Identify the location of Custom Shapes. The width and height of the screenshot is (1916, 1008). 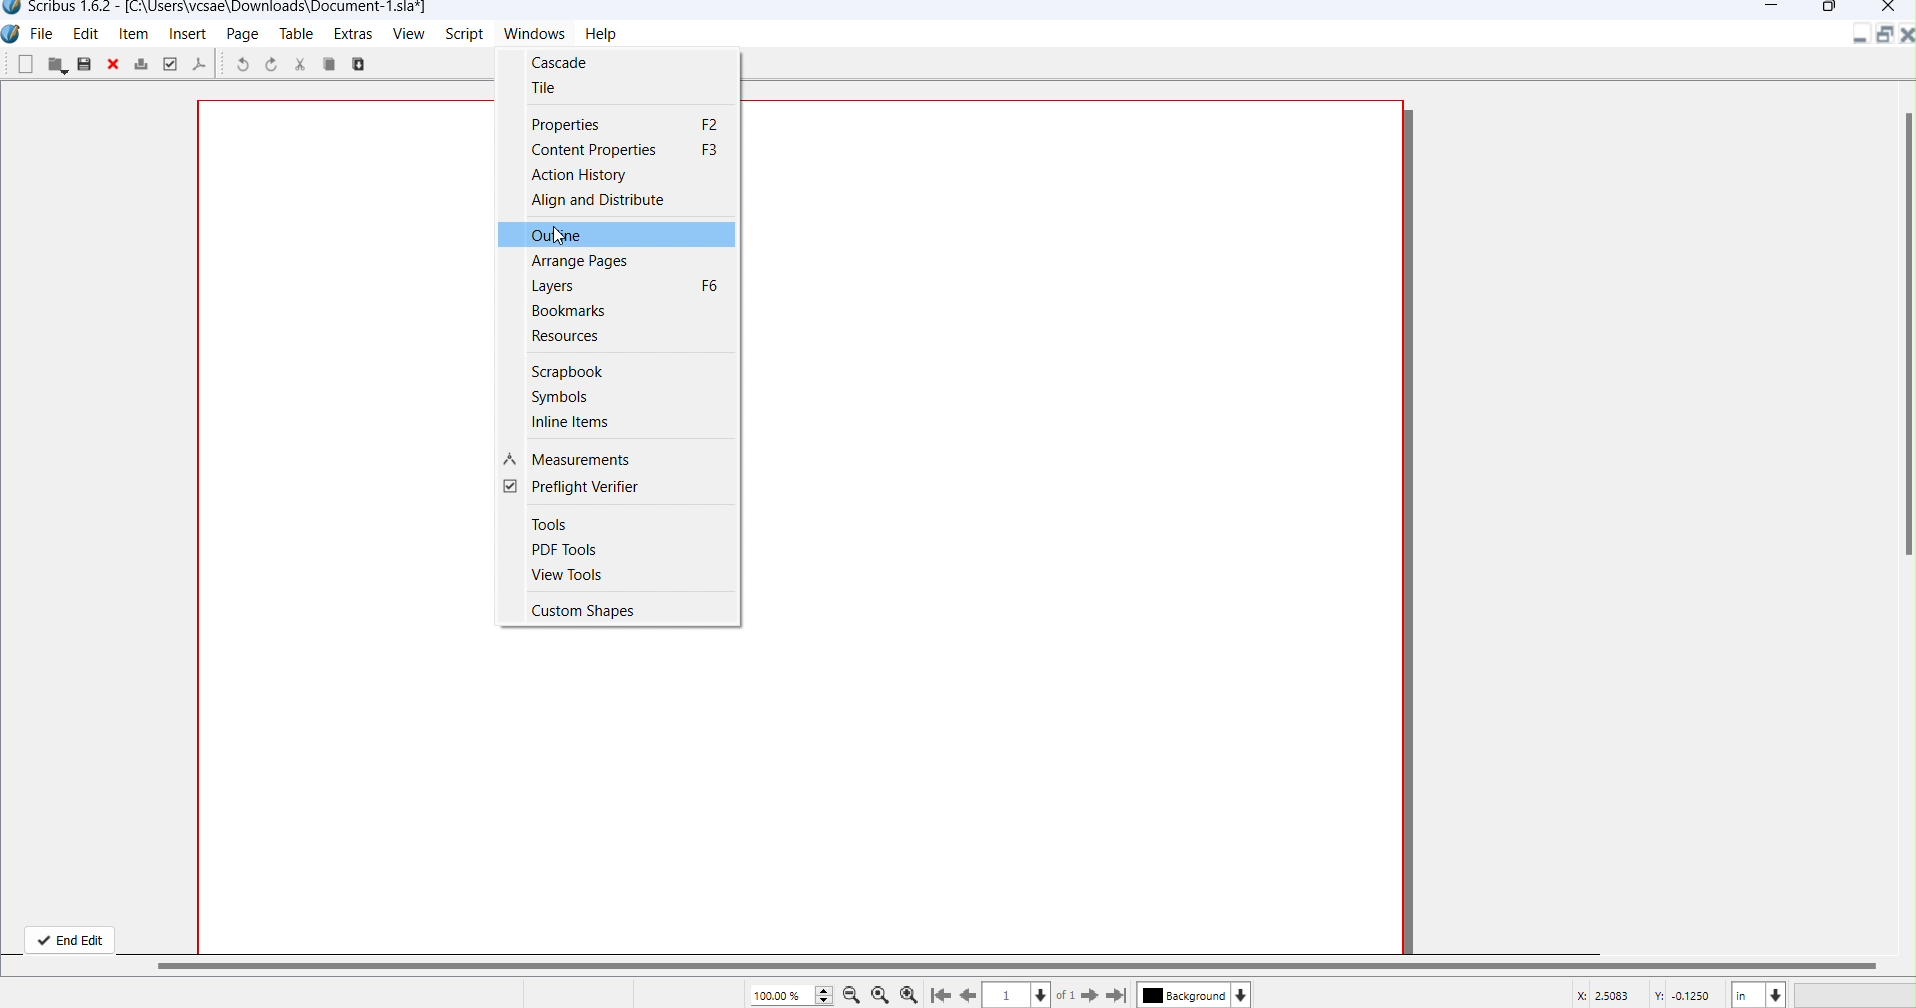
(600, 609).